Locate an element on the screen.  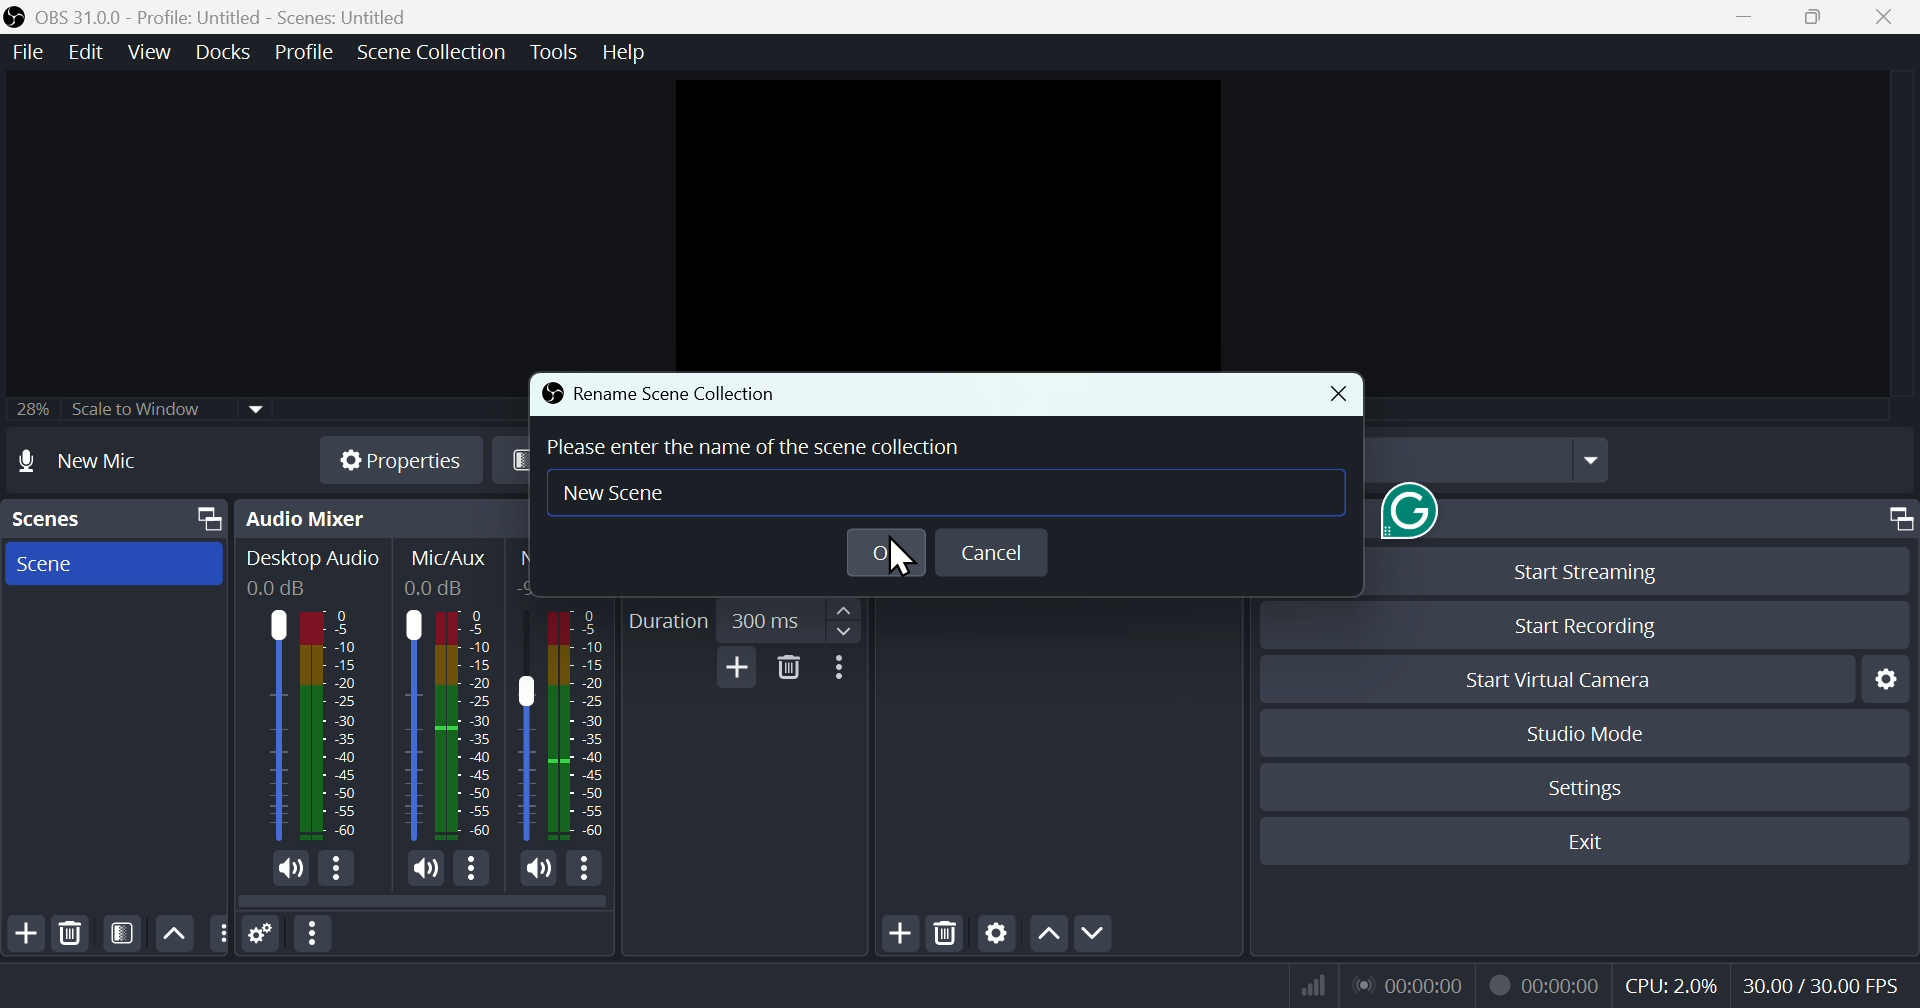
More Options is located at coordinates (474, 868).